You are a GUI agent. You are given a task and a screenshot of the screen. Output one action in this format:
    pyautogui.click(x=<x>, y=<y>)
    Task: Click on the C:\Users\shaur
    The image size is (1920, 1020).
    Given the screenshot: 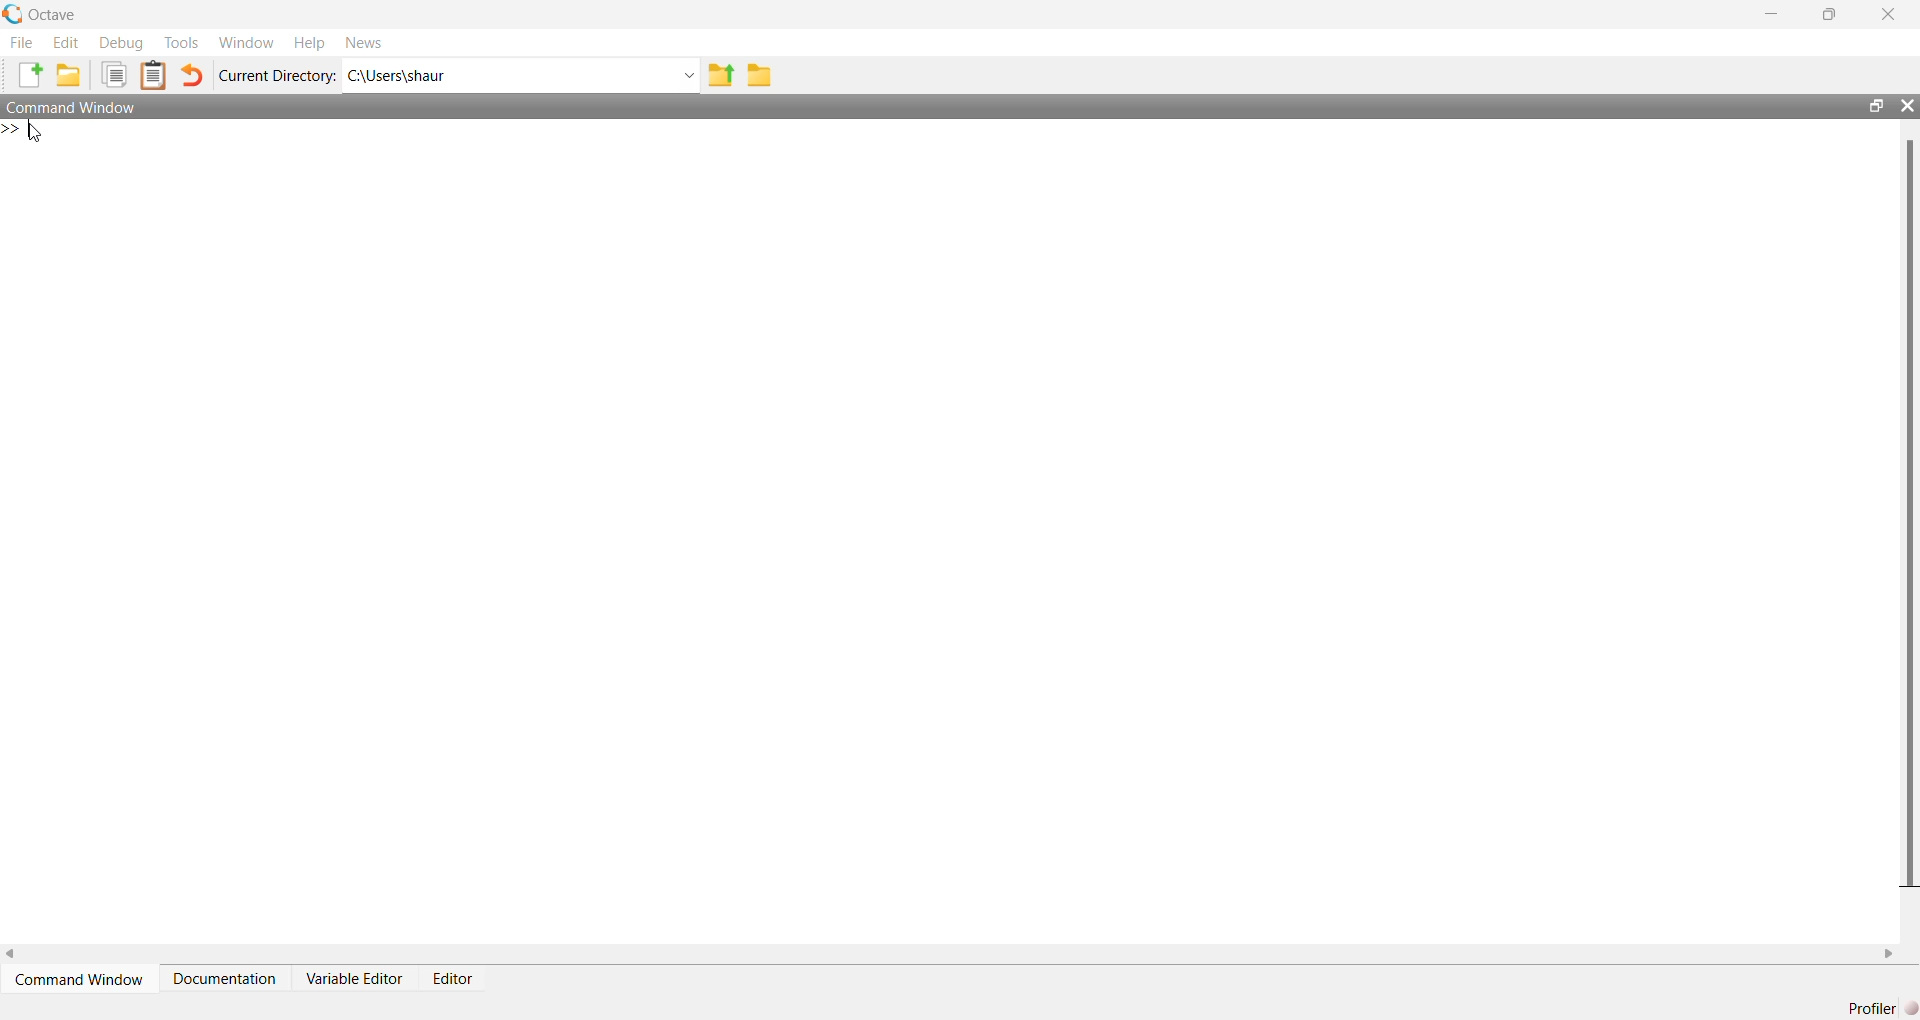 What is the action you would take?
    pyautogui.click(x=398, y=76)
    